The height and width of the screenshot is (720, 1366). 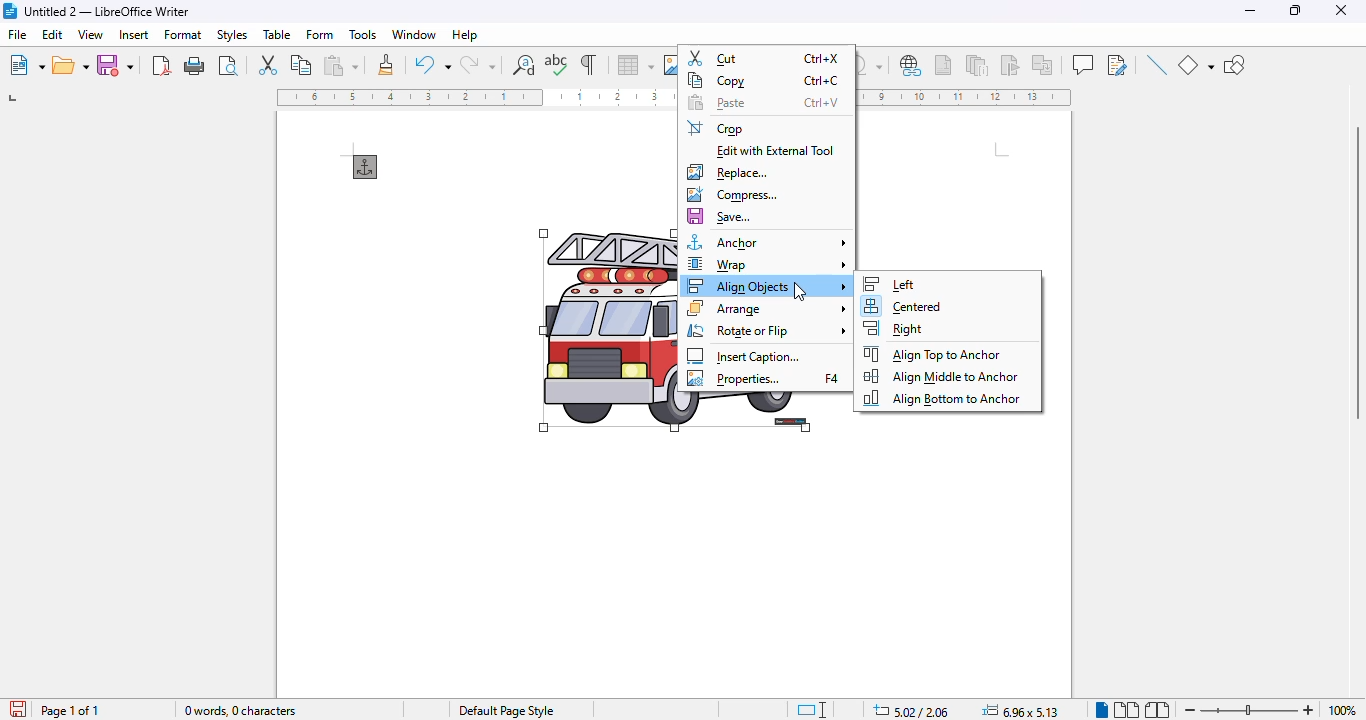 What do you see at coordinates (135, 34) in the screenshot?
I see `insert` at bounding box center [135, 34].